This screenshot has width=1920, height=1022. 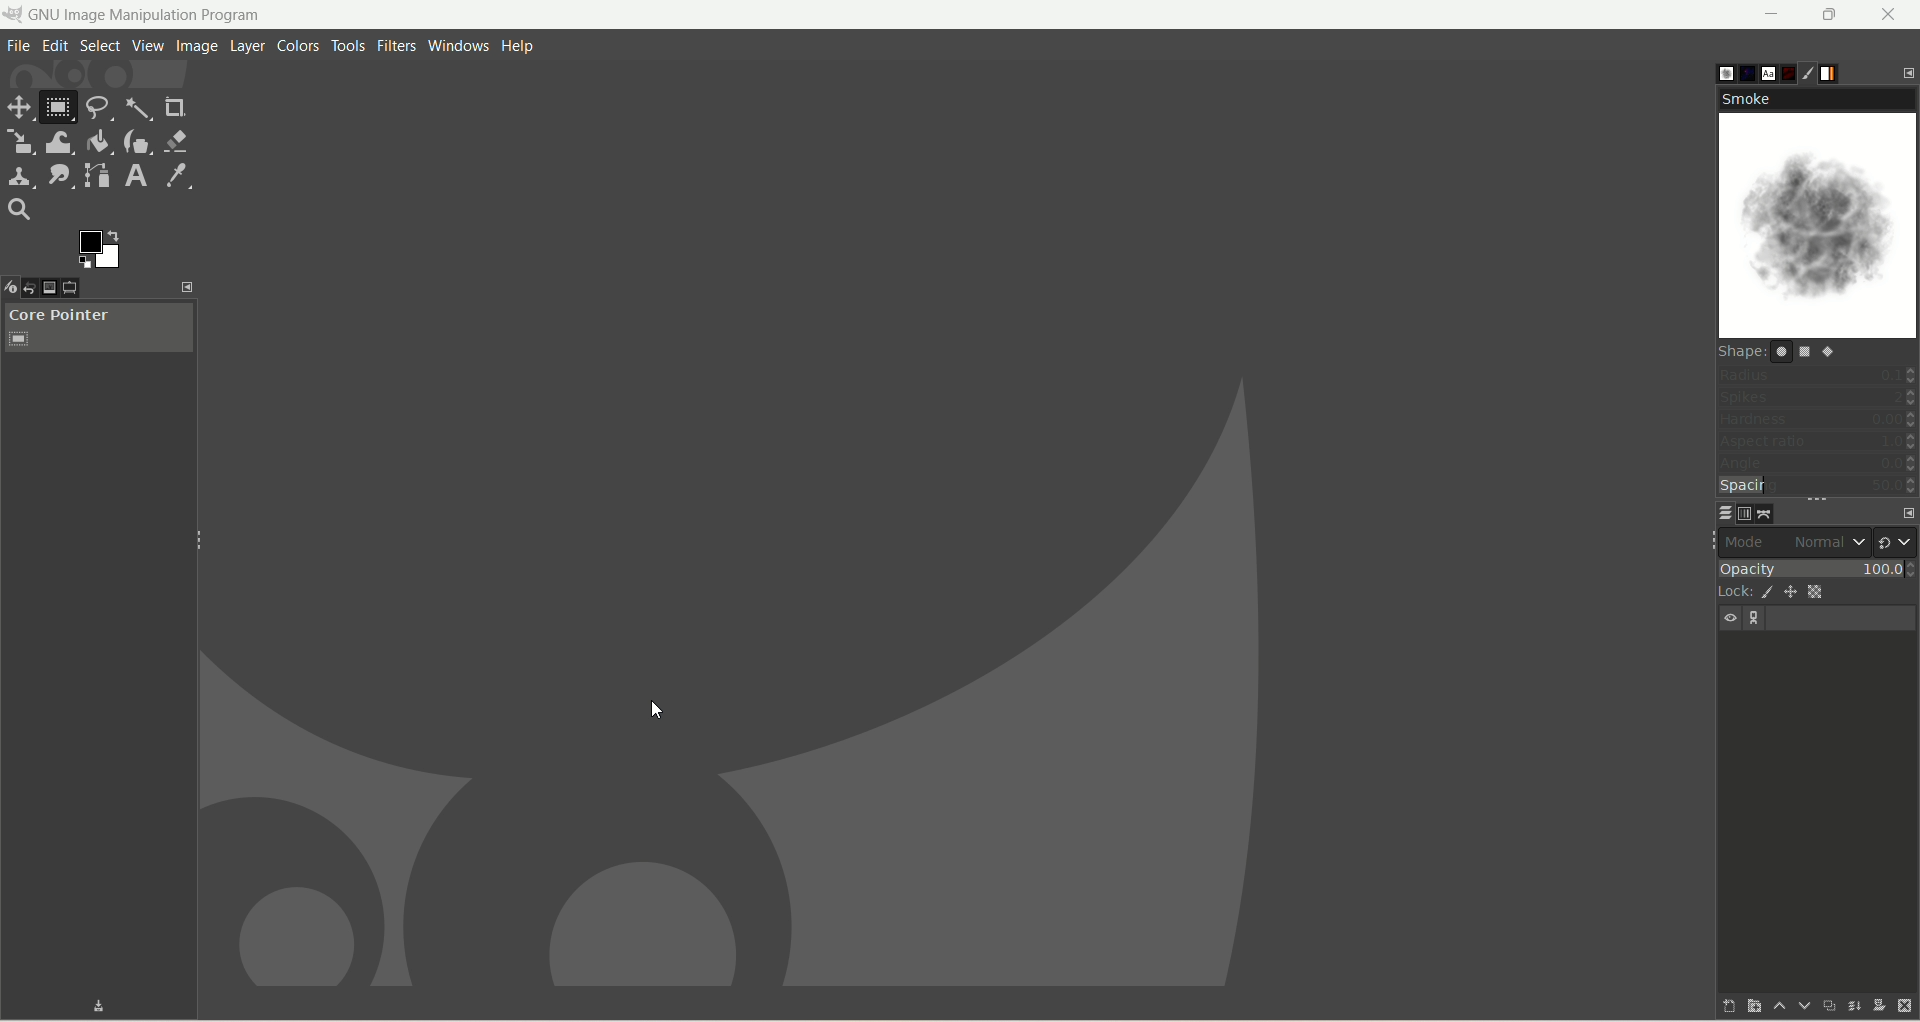 What do you see at coordinates (98, 46) in the screenshot?
I see `select` at bounding box center [98, 46].